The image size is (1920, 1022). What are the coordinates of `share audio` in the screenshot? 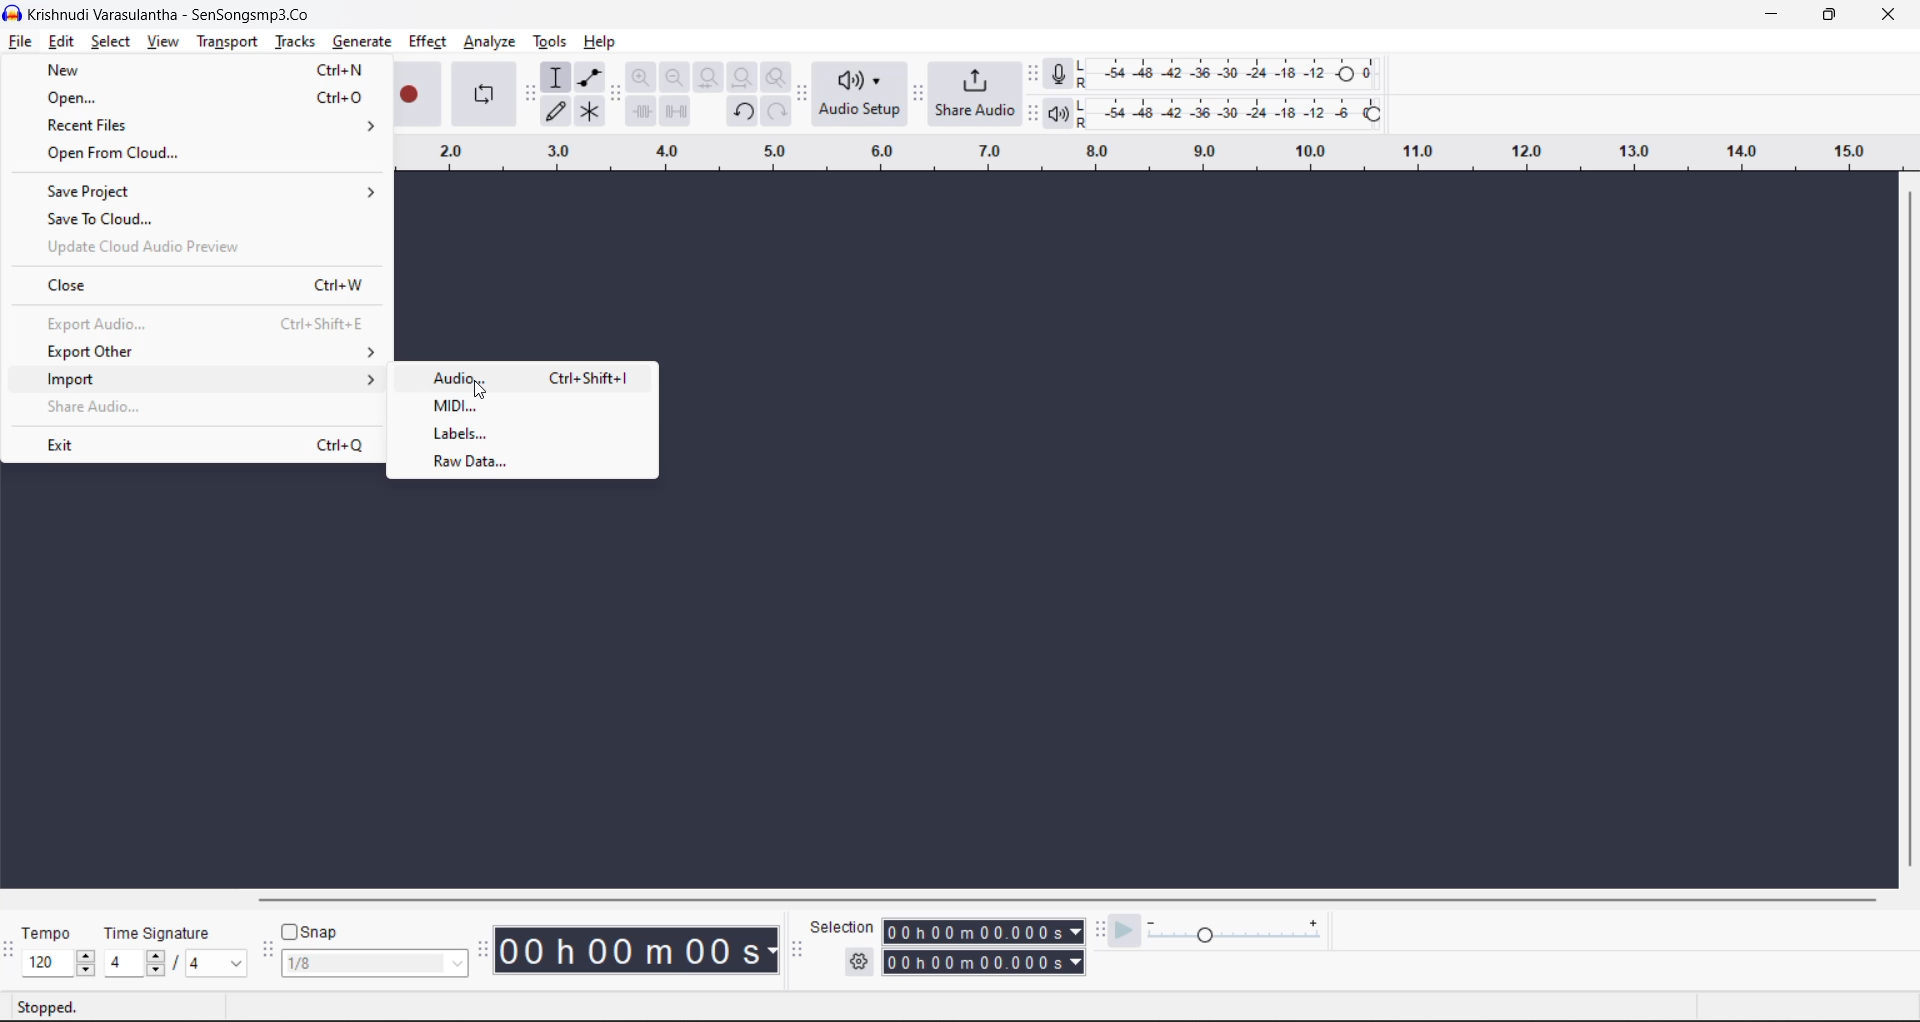 It's located at (976, 92).